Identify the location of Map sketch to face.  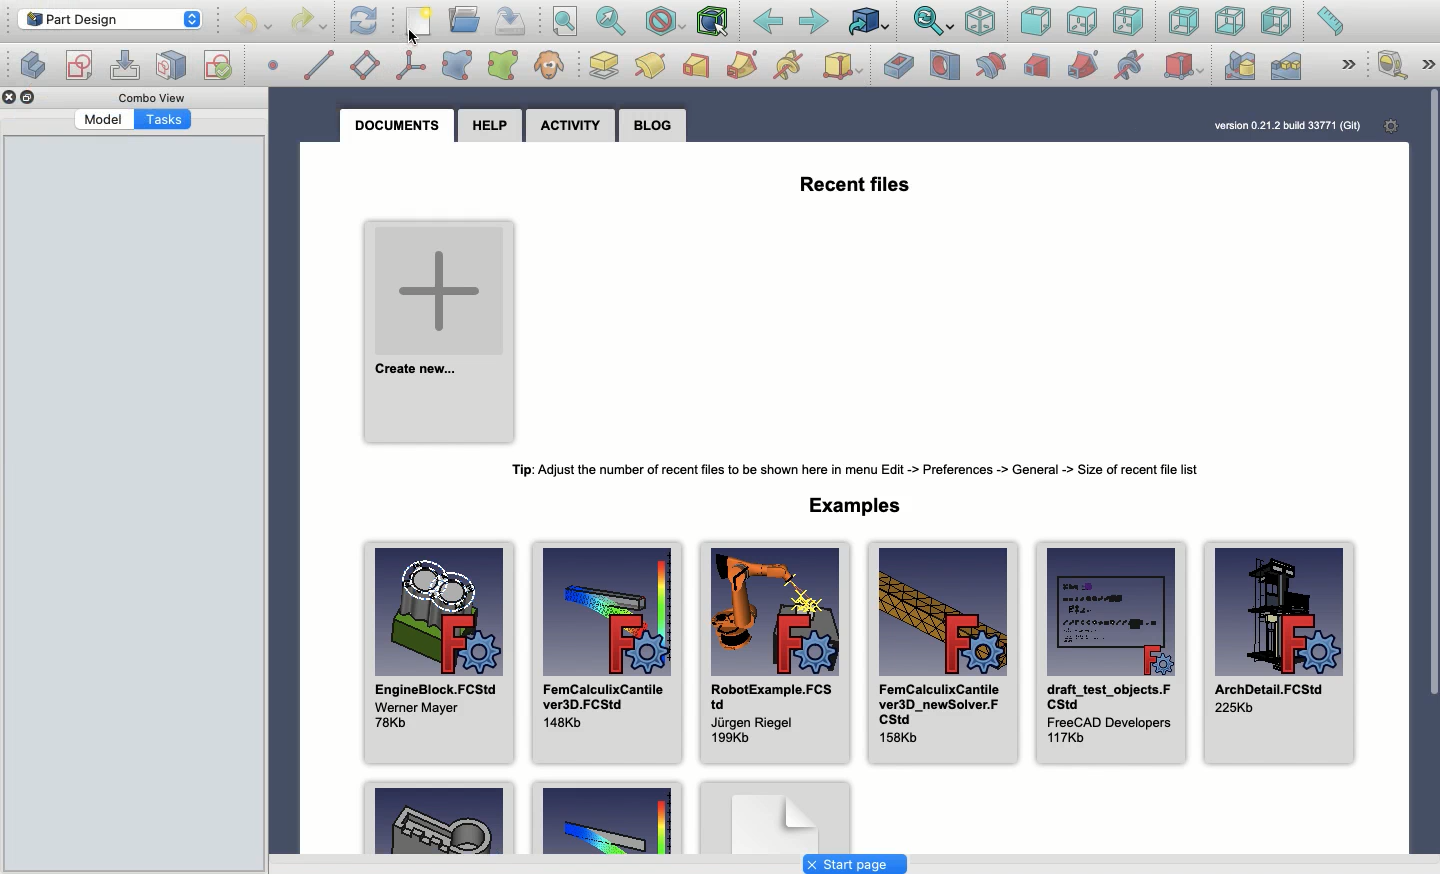
(172, 66).